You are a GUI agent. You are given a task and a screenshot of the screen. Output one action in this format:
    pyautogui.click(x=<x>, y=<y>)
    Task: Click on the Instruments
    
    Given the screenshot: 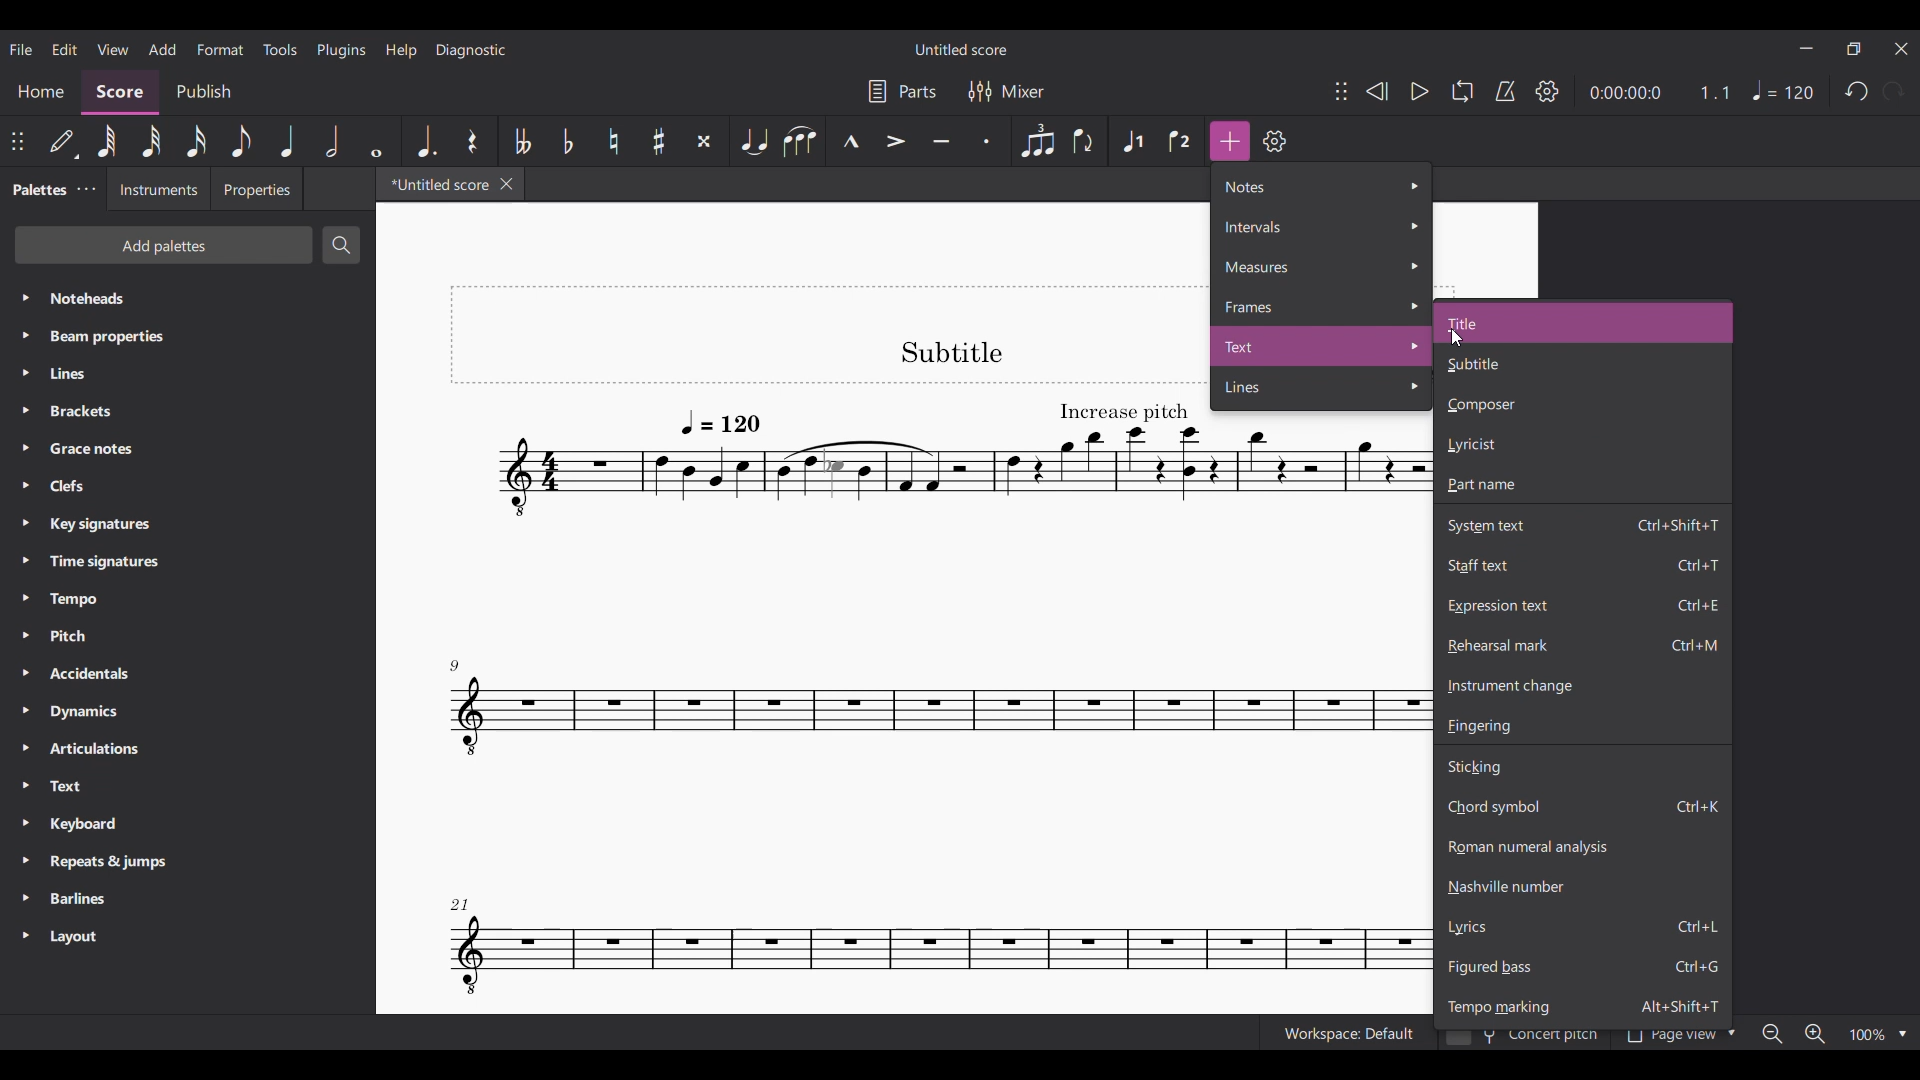 What is the action you would take?
    pyautogui.click(x=157, y=189)
    